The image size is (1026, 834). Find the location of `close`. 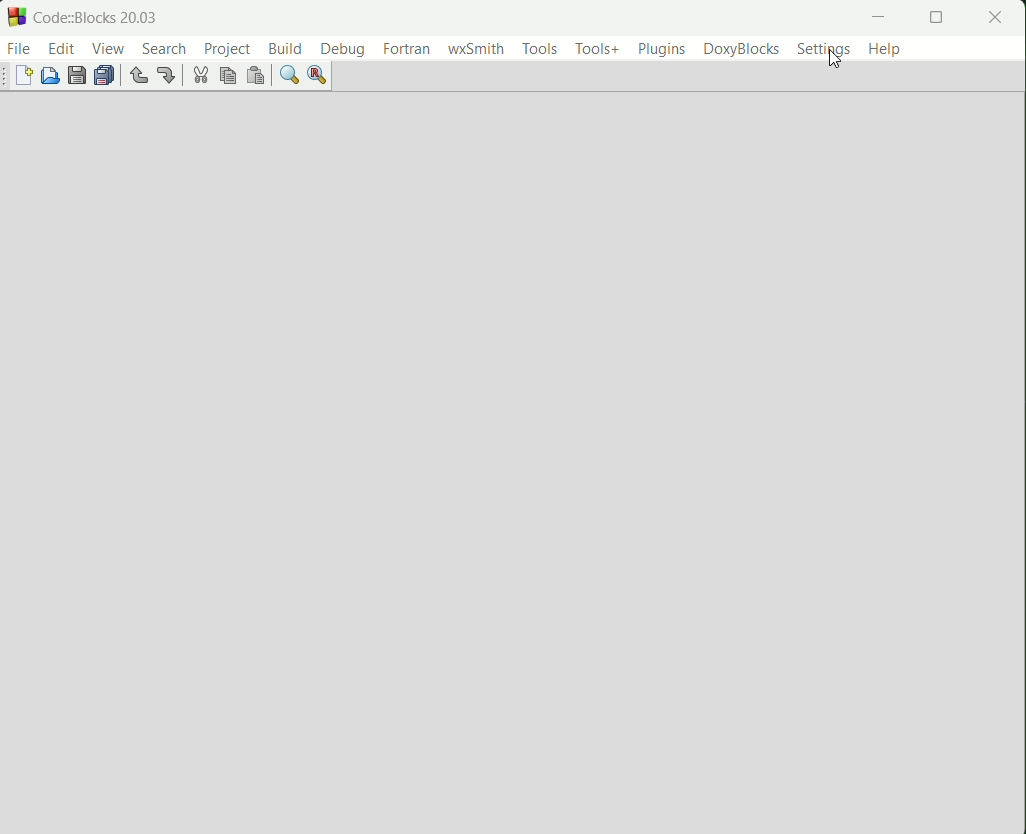

close is located at coordinates (996, 17).